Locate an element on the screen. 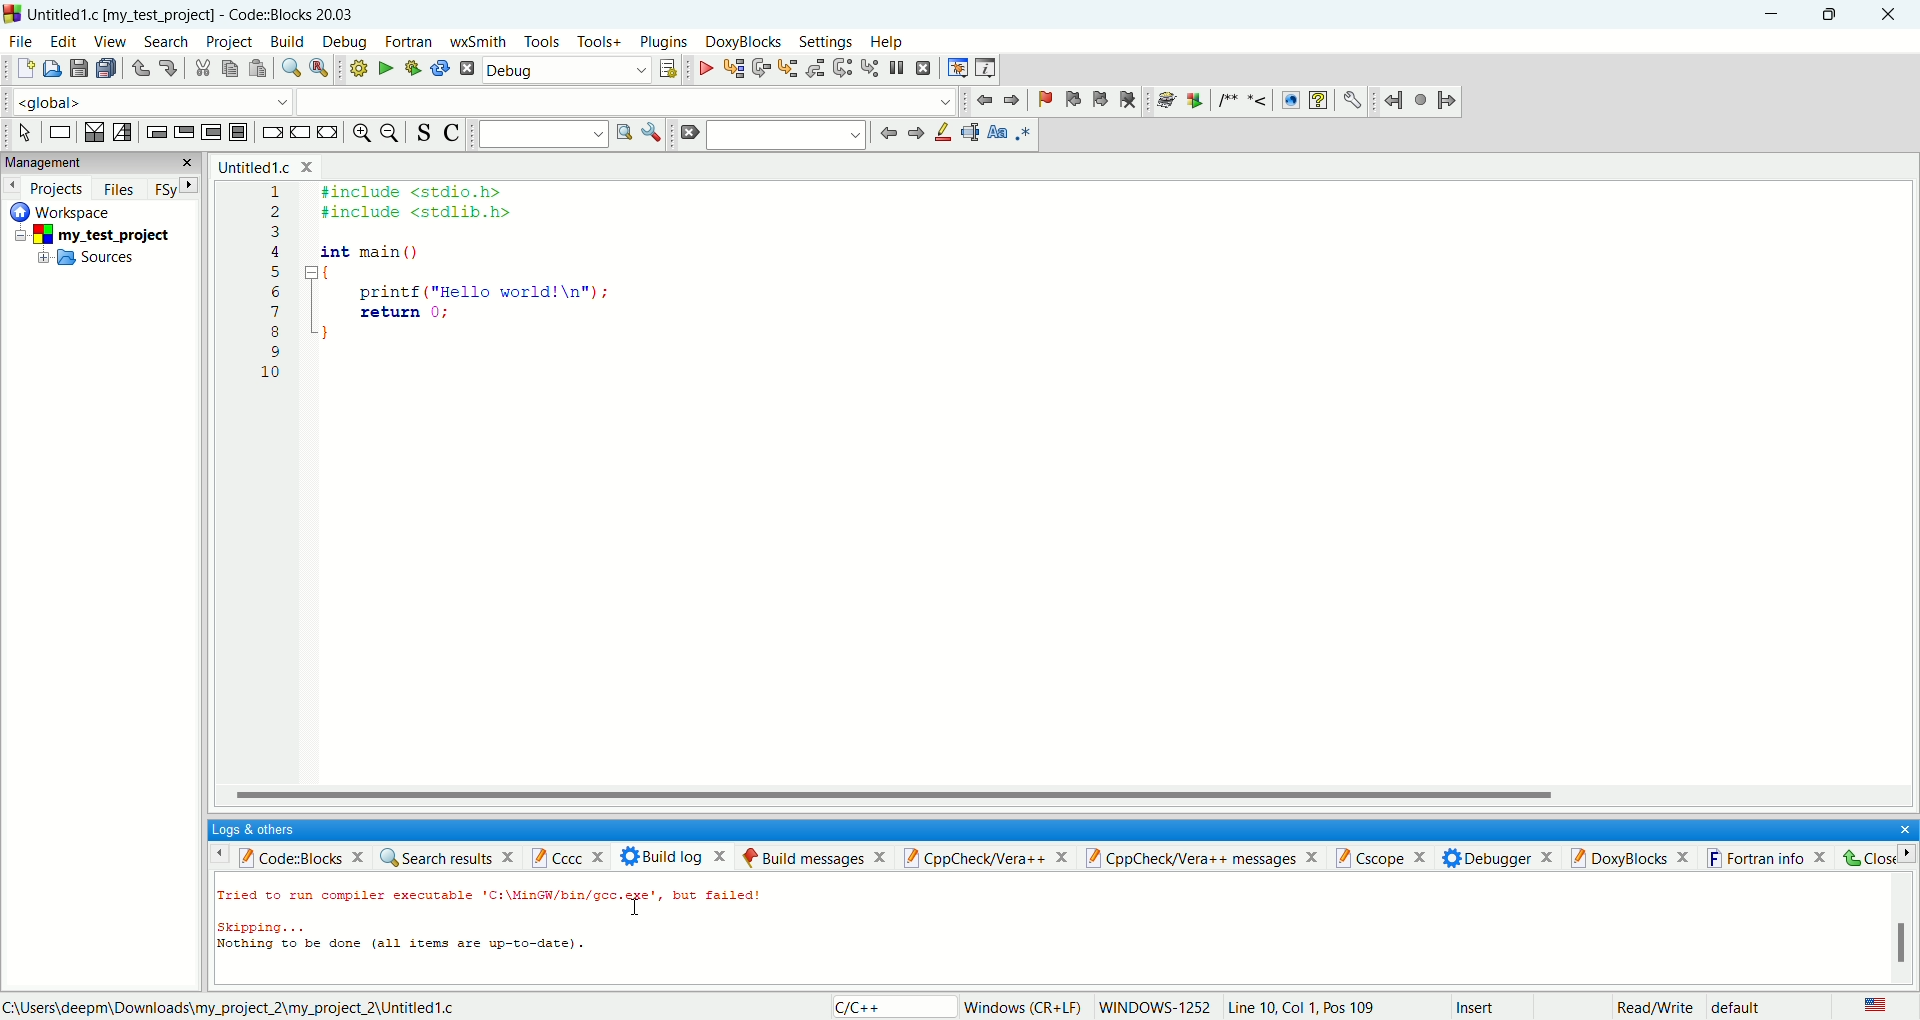  highlight is located at coordinates (944, 134).